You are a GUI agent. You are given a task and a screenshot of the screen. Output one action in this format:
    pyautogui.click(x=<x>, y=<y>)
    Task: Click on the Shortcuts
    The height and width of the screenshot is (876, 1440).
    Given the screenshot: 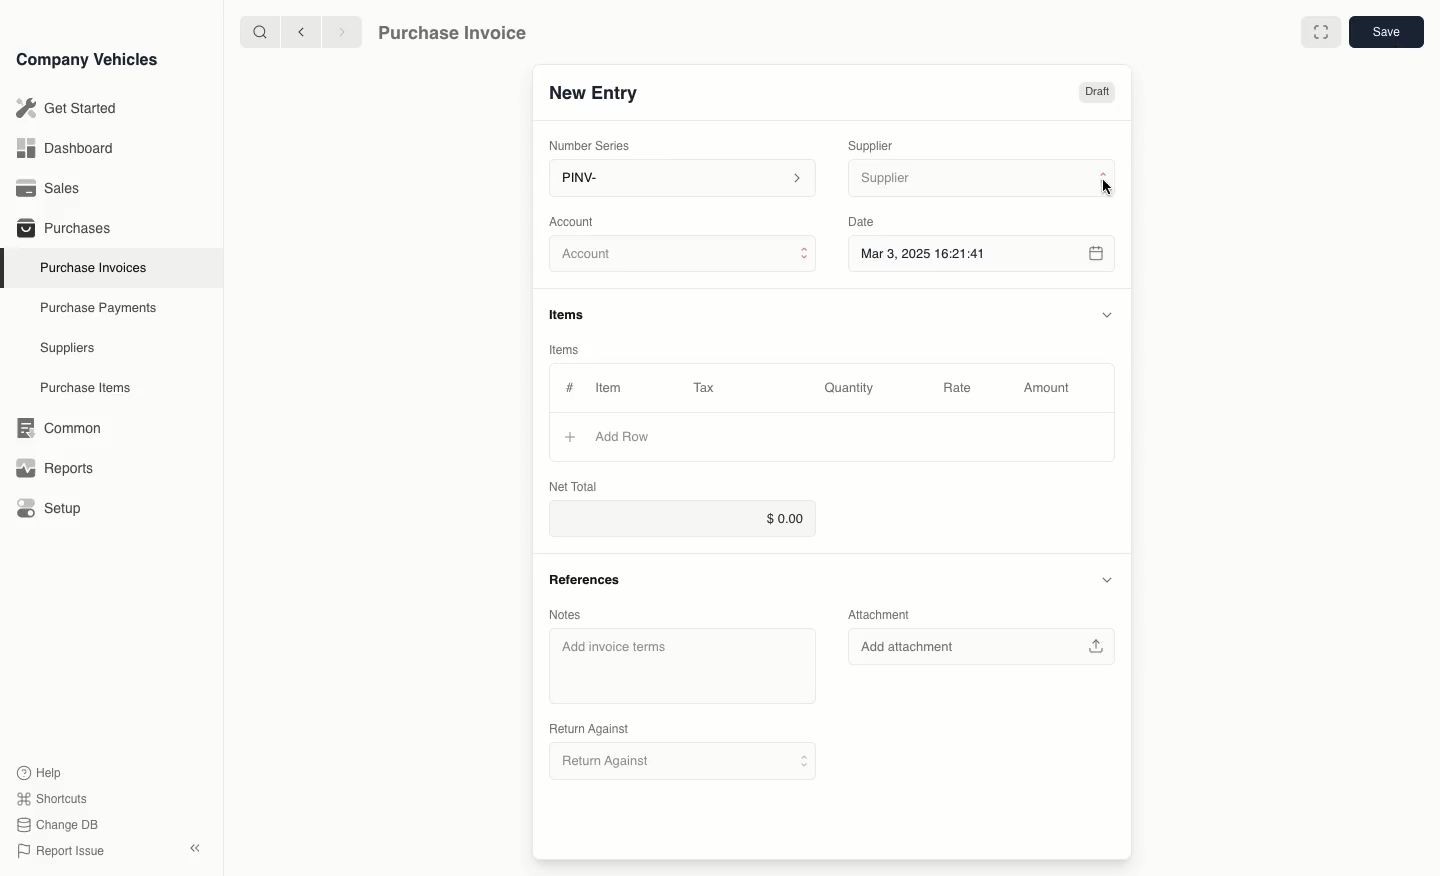 What is the action you would take?
    pyautogui.click(x=53, y=800)
    